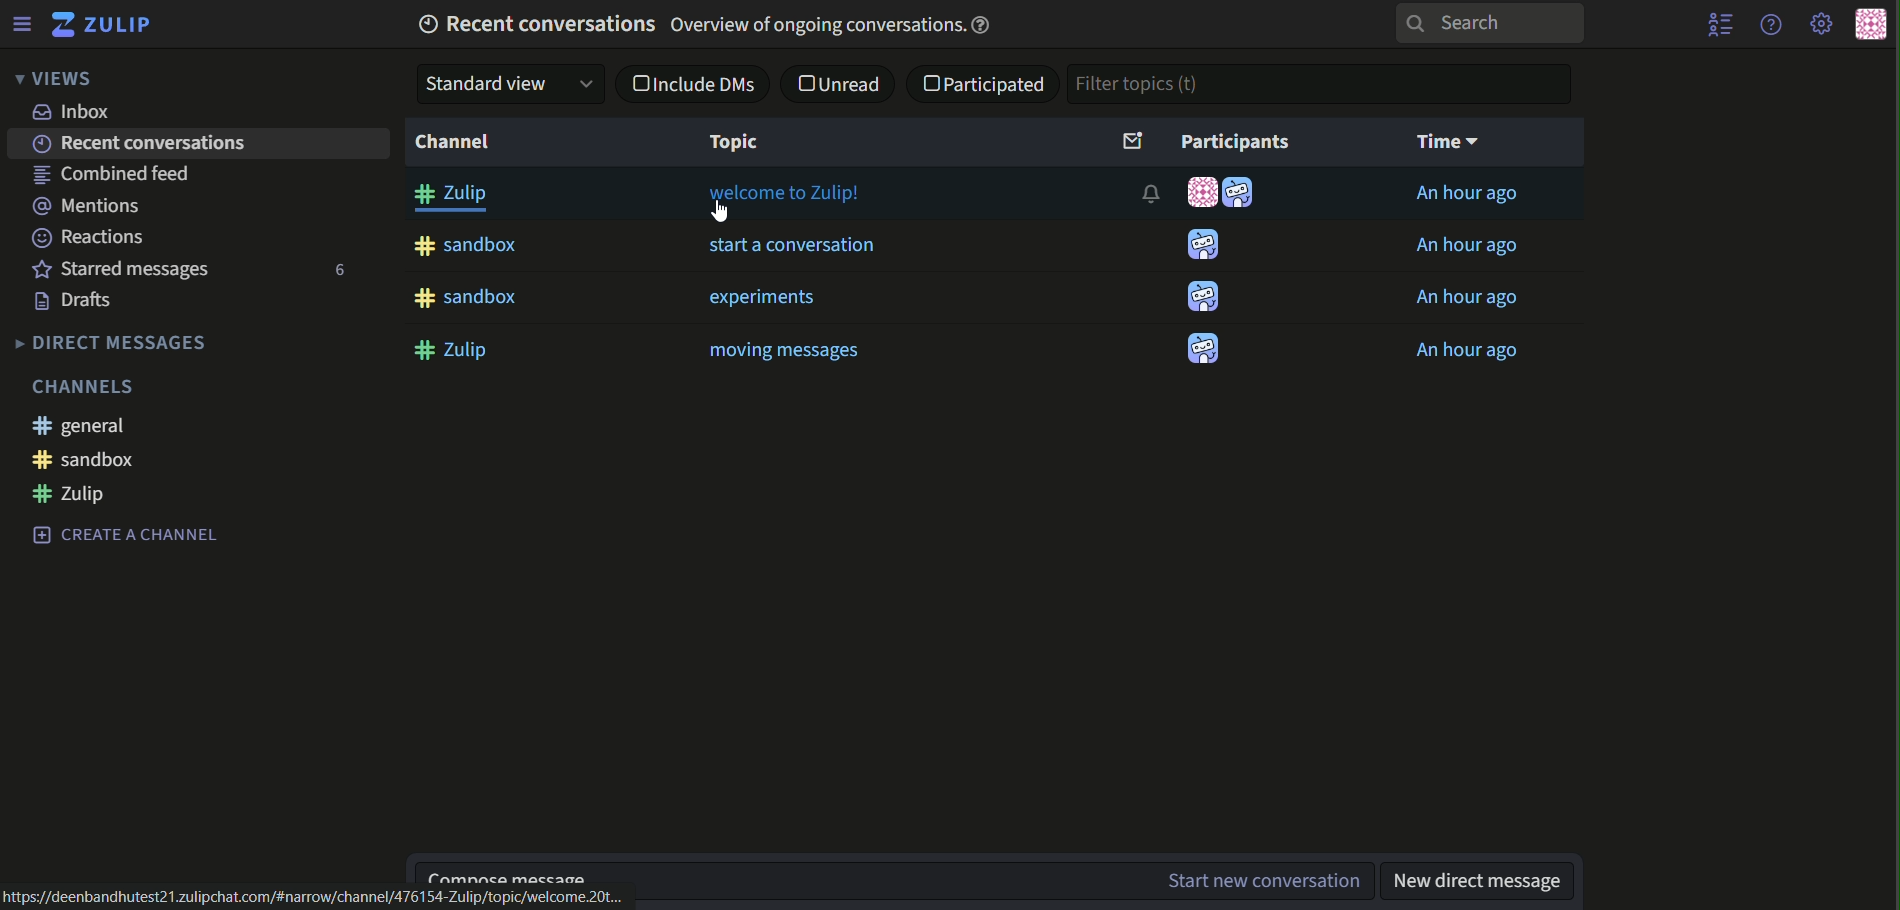 The image size is (1900, 910). Describe the element at coordinates (21, 23) in the screenshot. I see `Menu` at that location.